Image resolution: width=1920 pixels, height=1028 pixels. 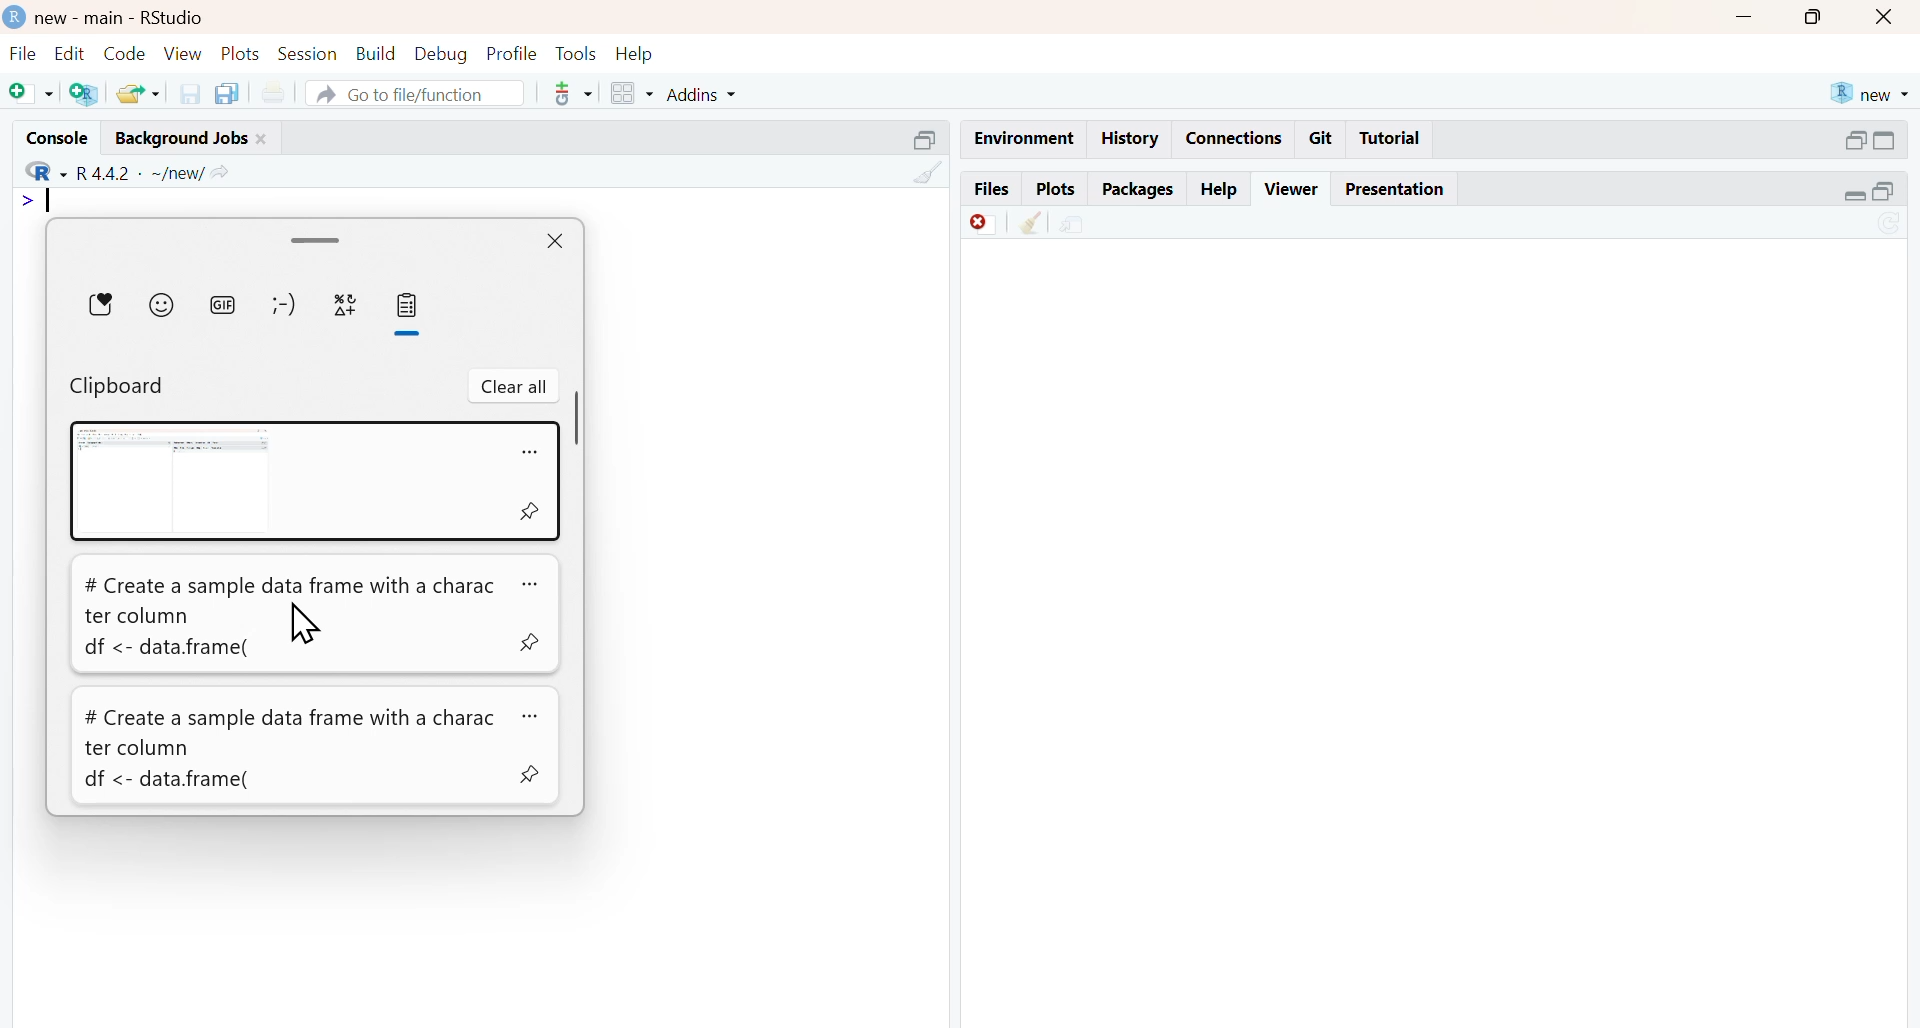 What do you see at coordinates (118, 388) in the screenshot?
I see `Clipboard ` at bounding box center [118, 388].